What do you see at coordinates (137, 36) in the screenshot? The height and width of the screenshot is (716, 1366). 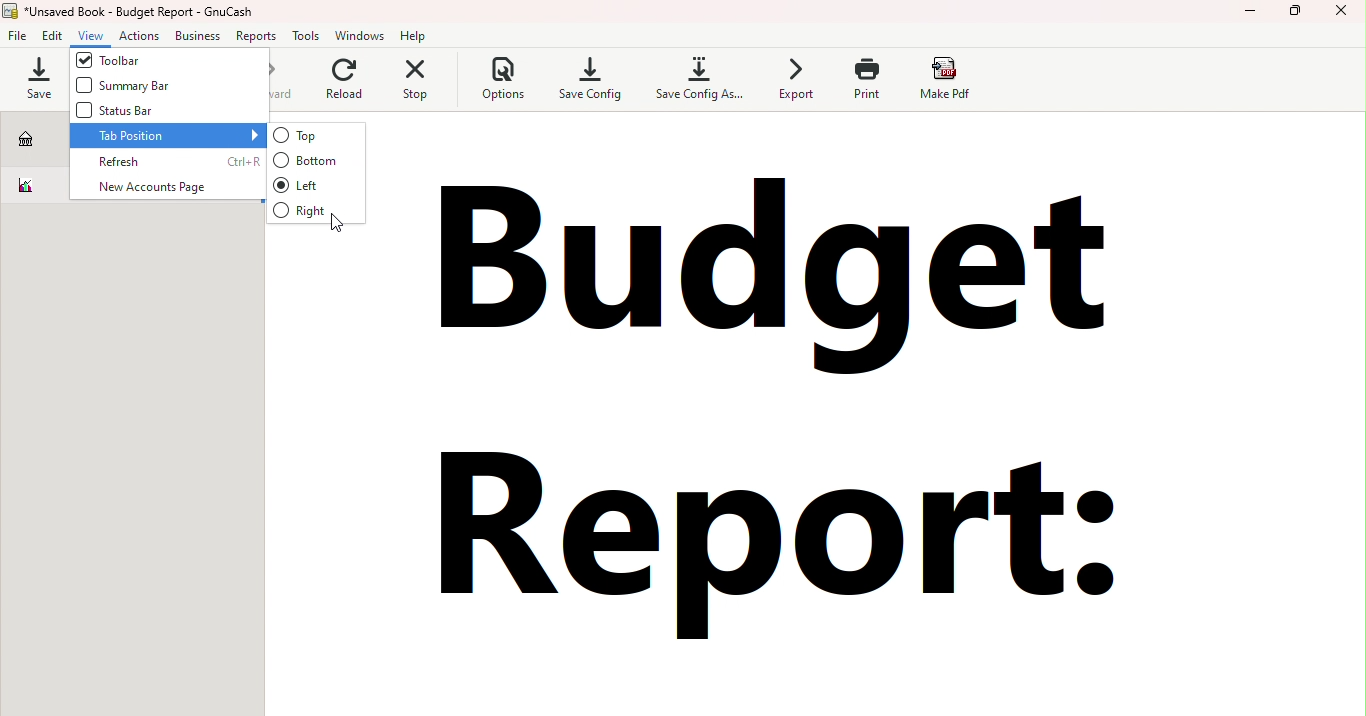 I see `Actions` at bounding box center [137, 36].